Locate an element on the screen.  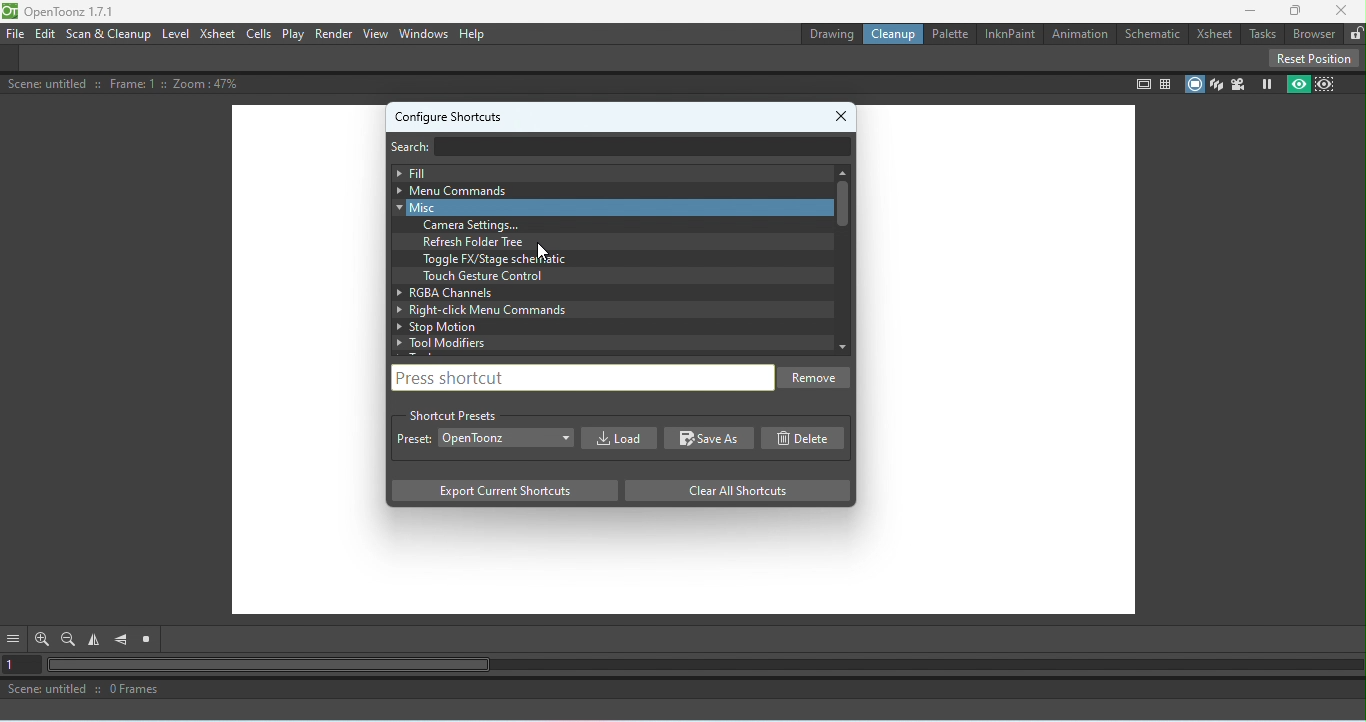
Remove is located at coordinates (817, 380).